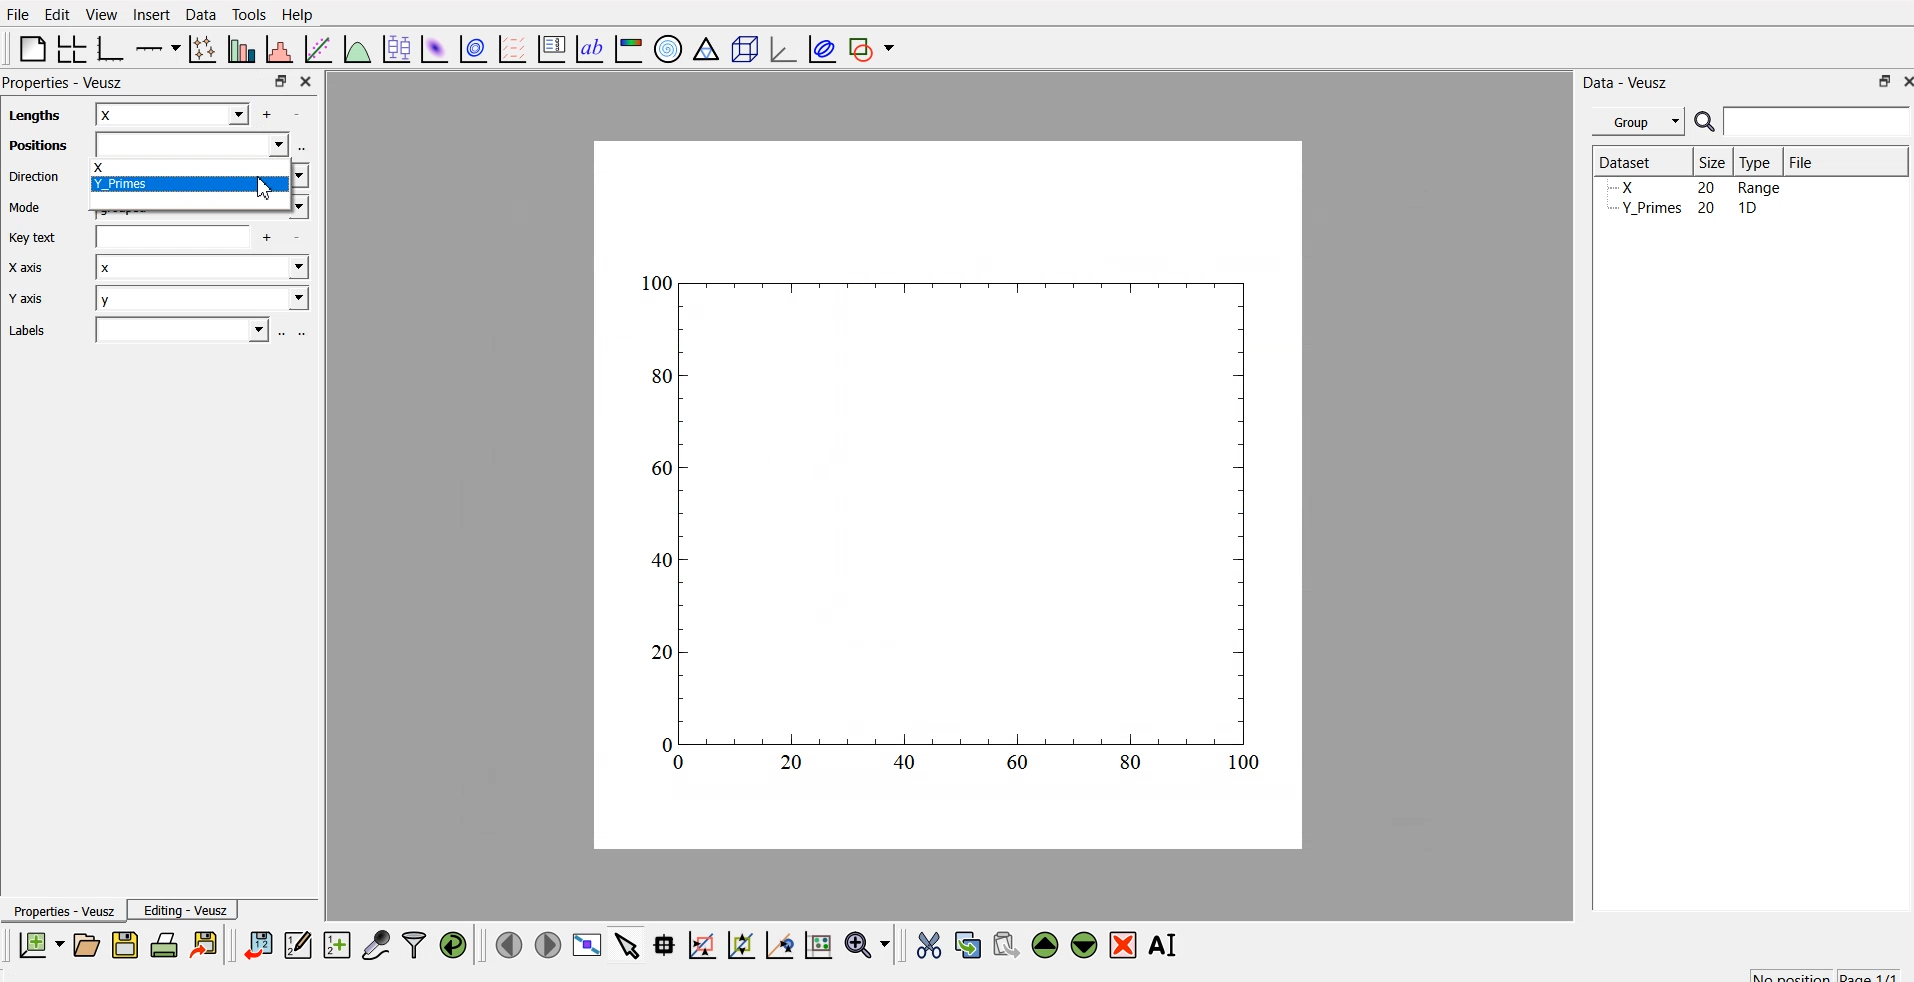  Describe the element at coordinates (1800, 159) in the screenshot. I see `File` at that location.